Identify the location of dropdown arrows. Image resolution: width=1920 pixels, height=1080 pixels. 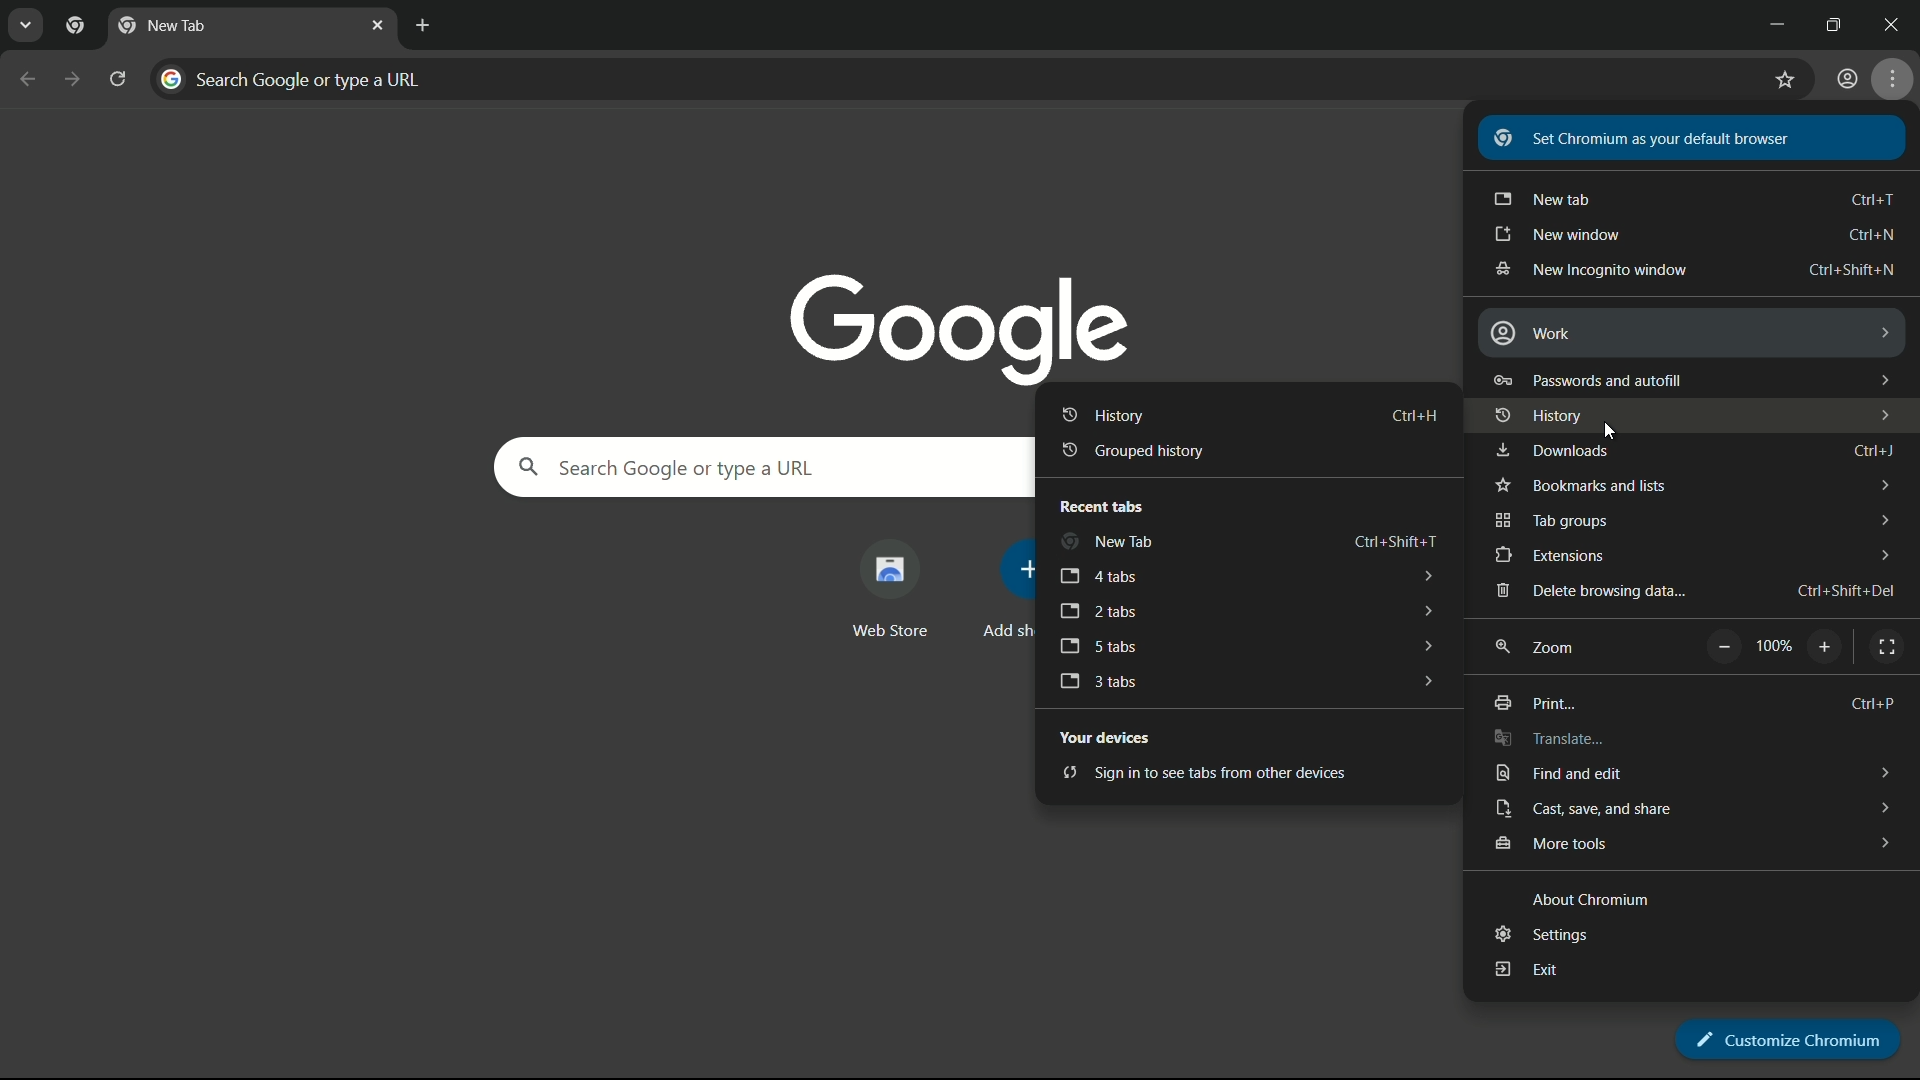
(1881, 329).